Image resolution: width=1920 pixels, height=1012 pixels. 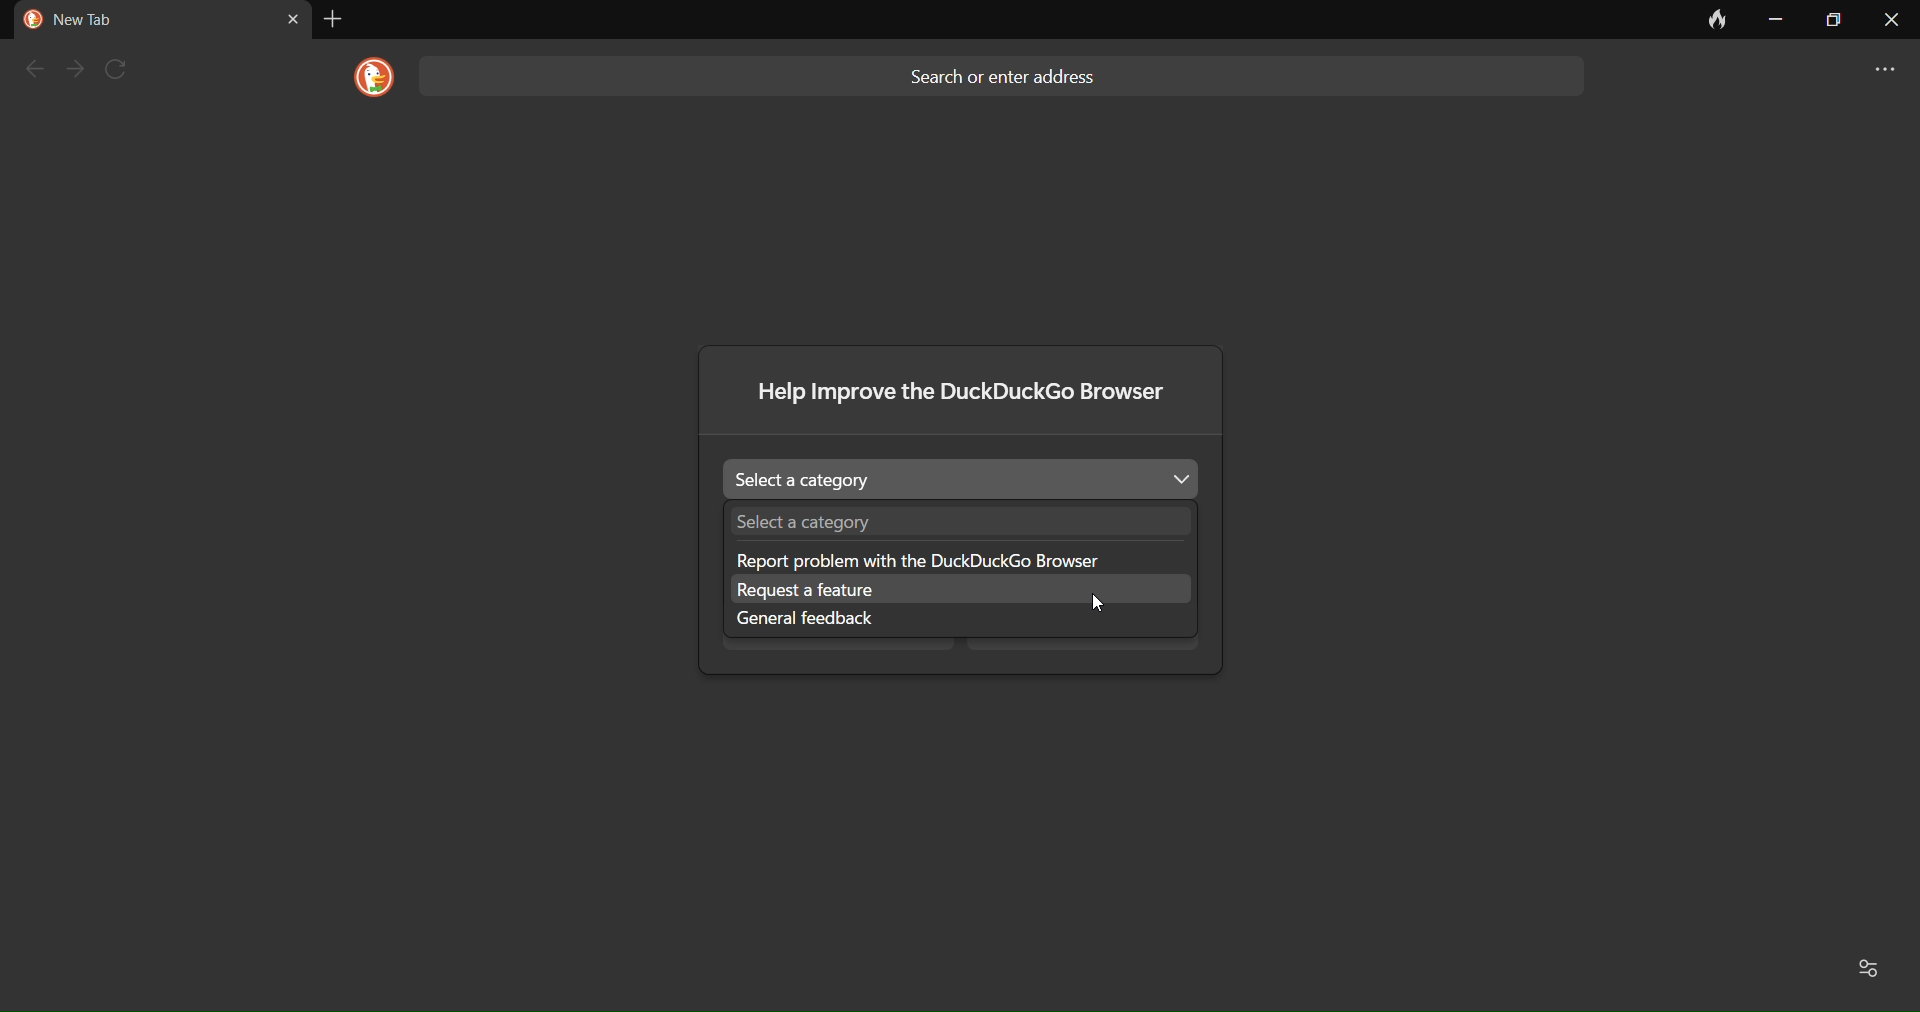 What do you see at coordinates (932, 562) in the screenshot?
I see `Report problem with the DuckDuckGo browser` at bounding box center [932, 562].